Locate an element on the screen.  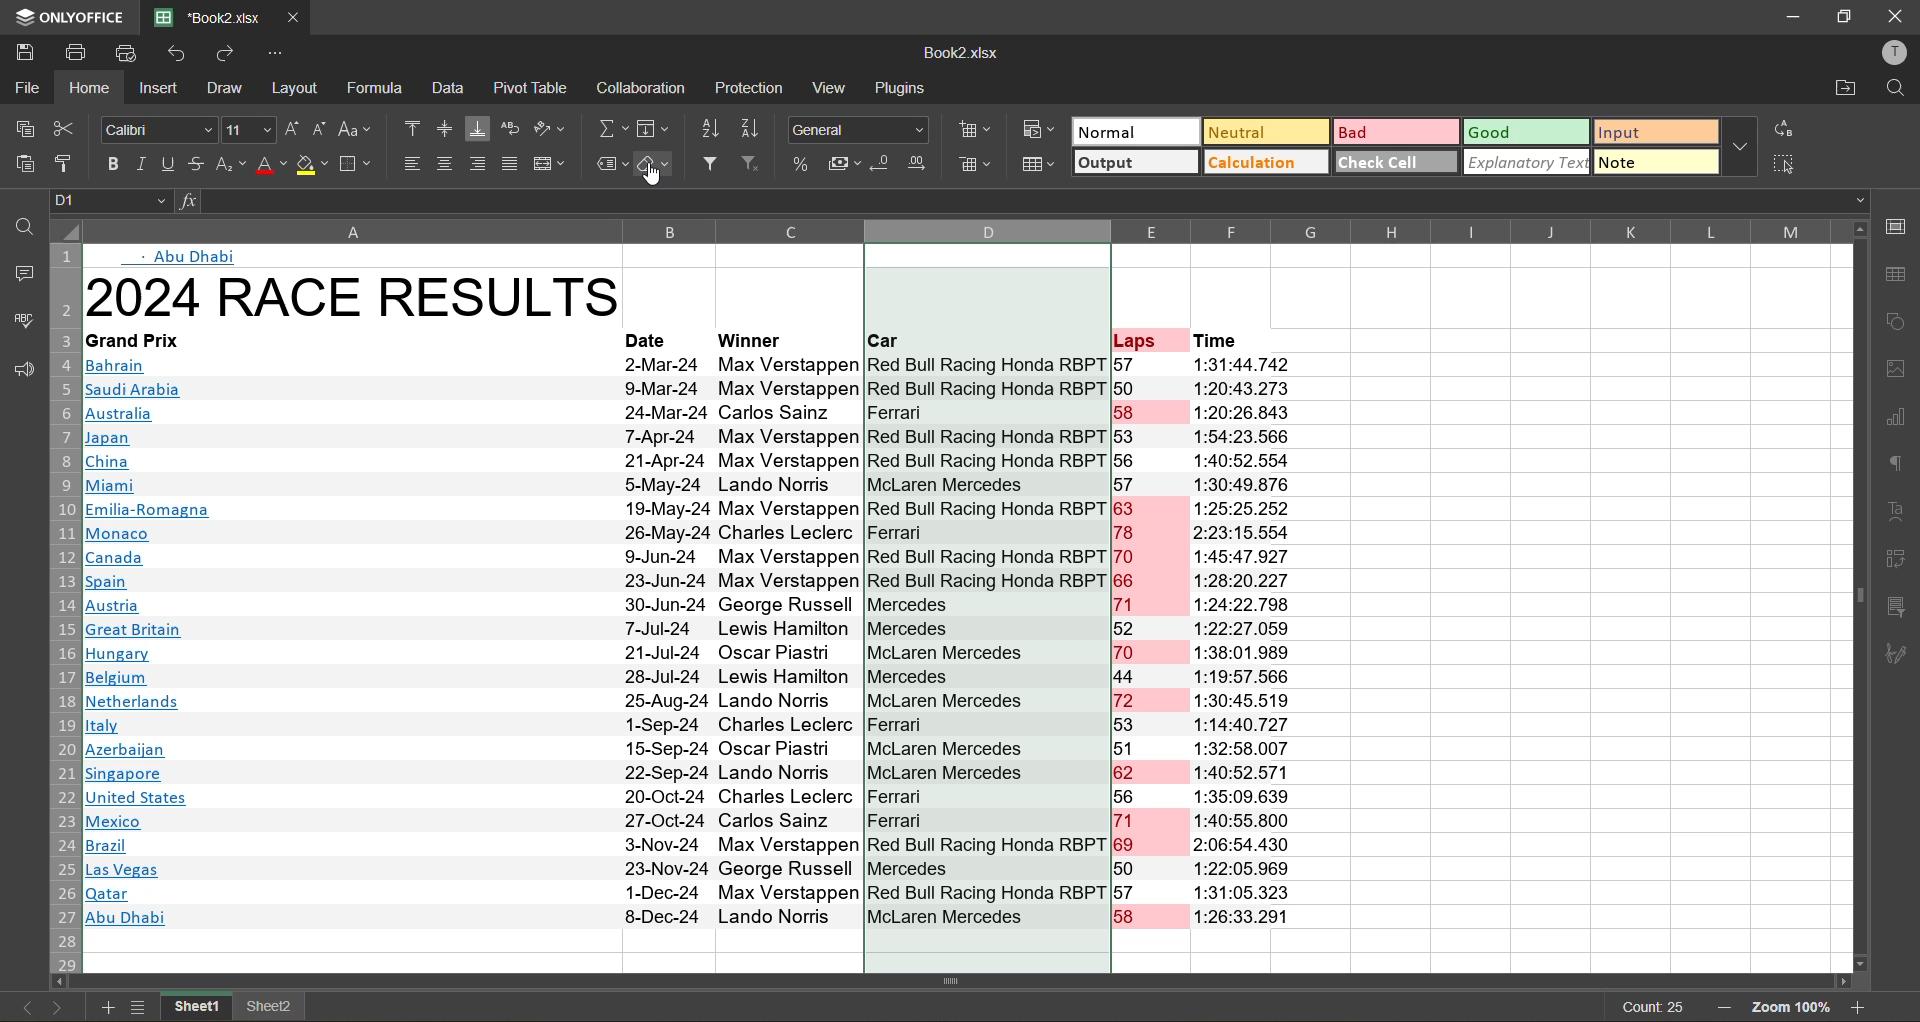
fill color is located at coordinates (314, 165).